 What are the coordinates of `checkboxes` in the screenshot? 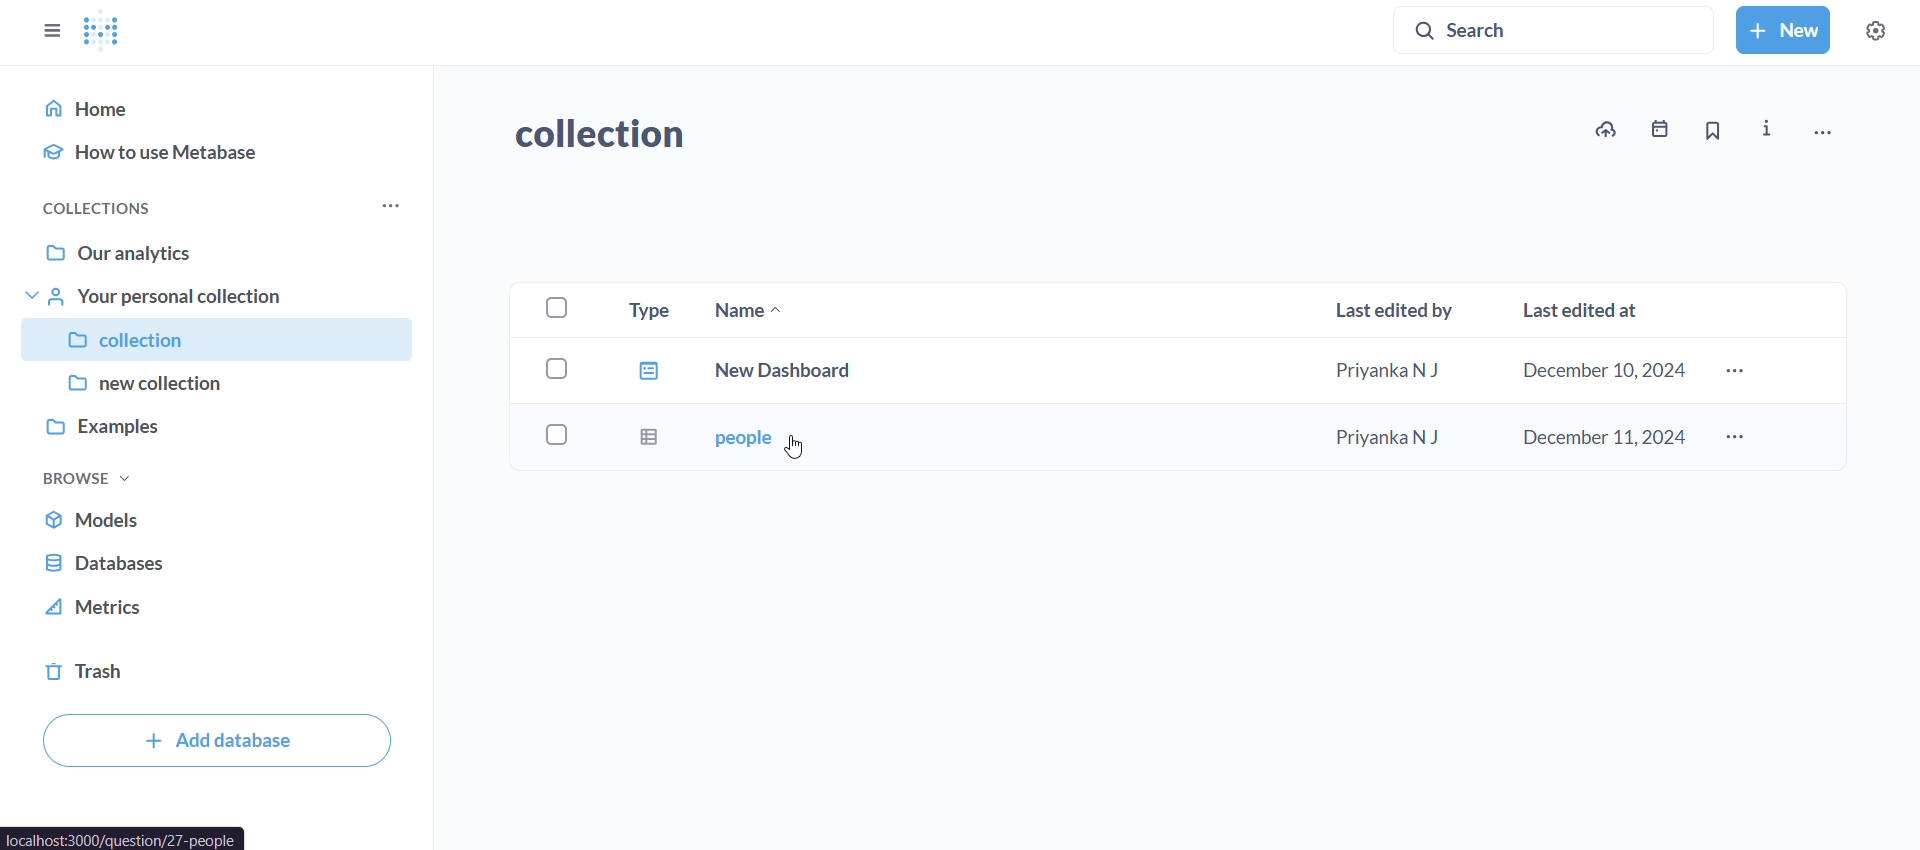 It's located at (552, 378).